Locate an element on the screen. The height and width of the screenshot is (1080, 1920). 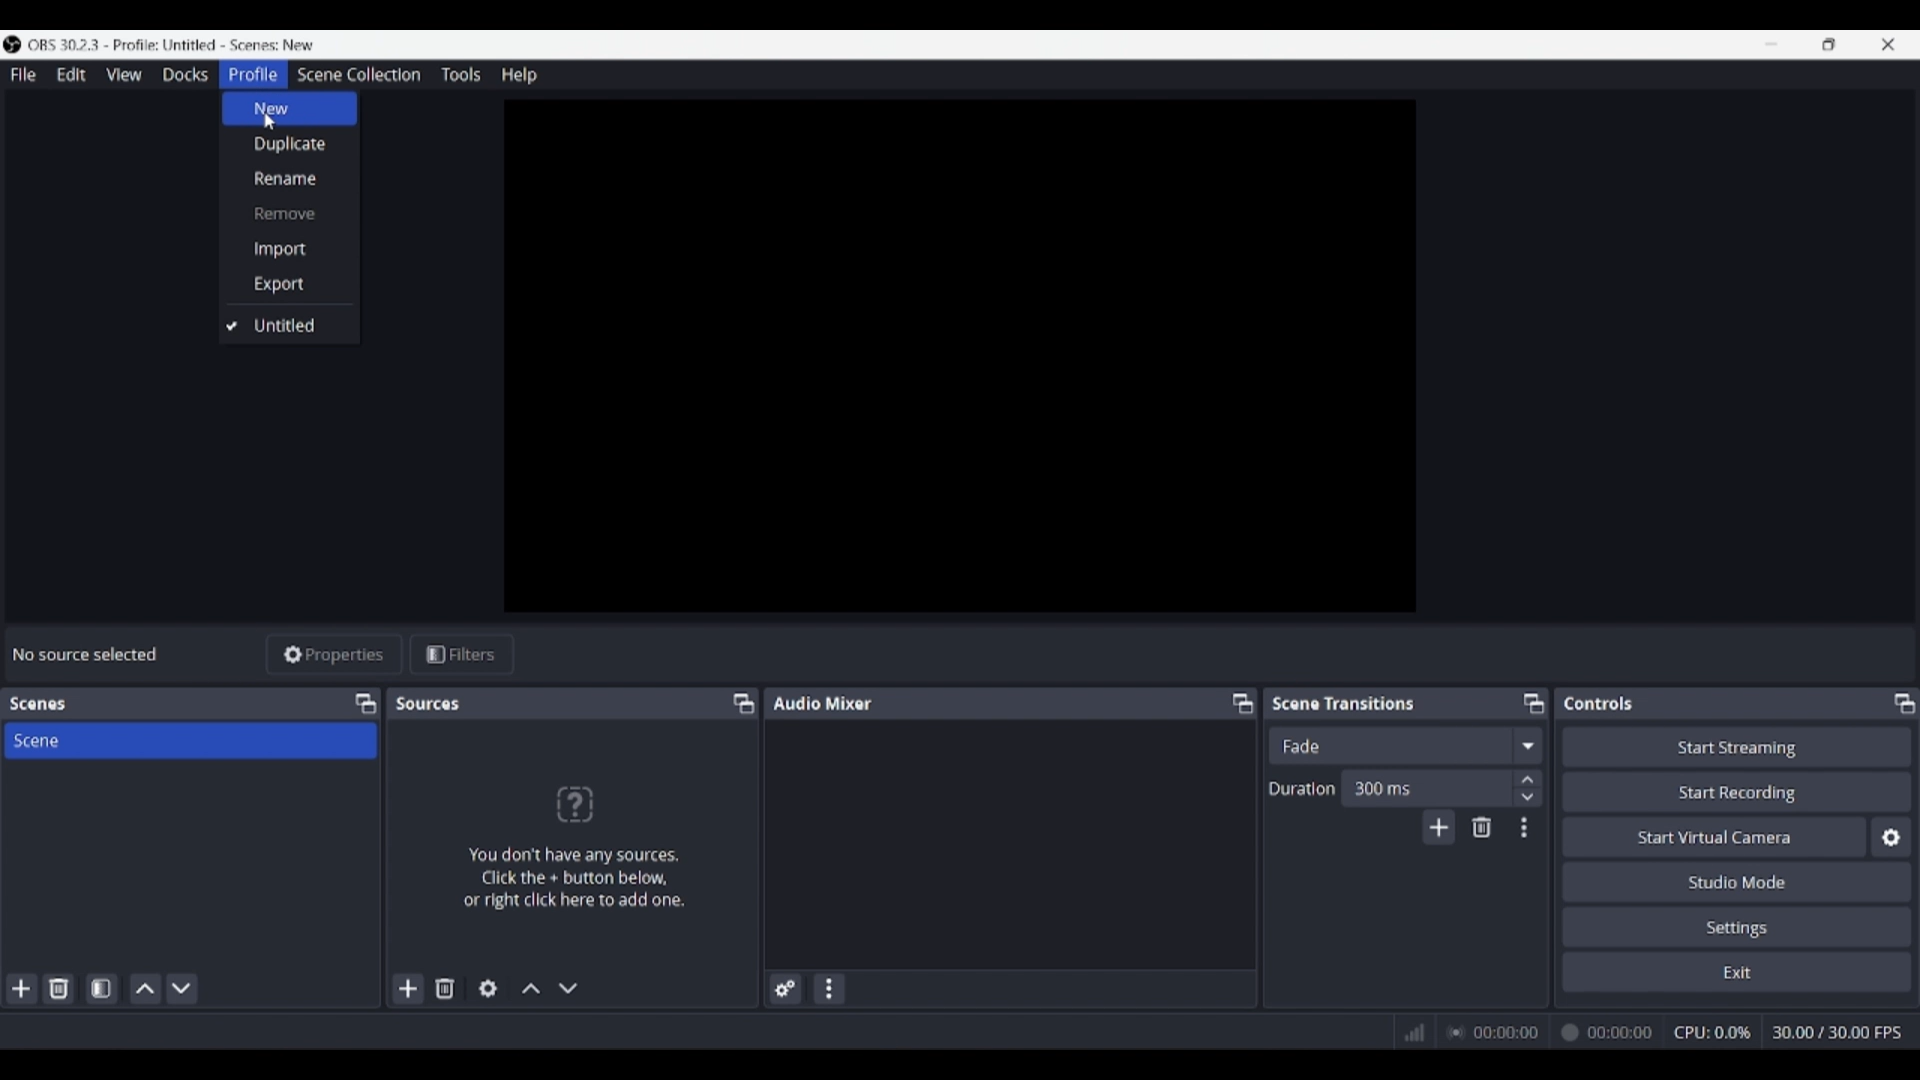
Fade options is located at coordinates (1527, 745).